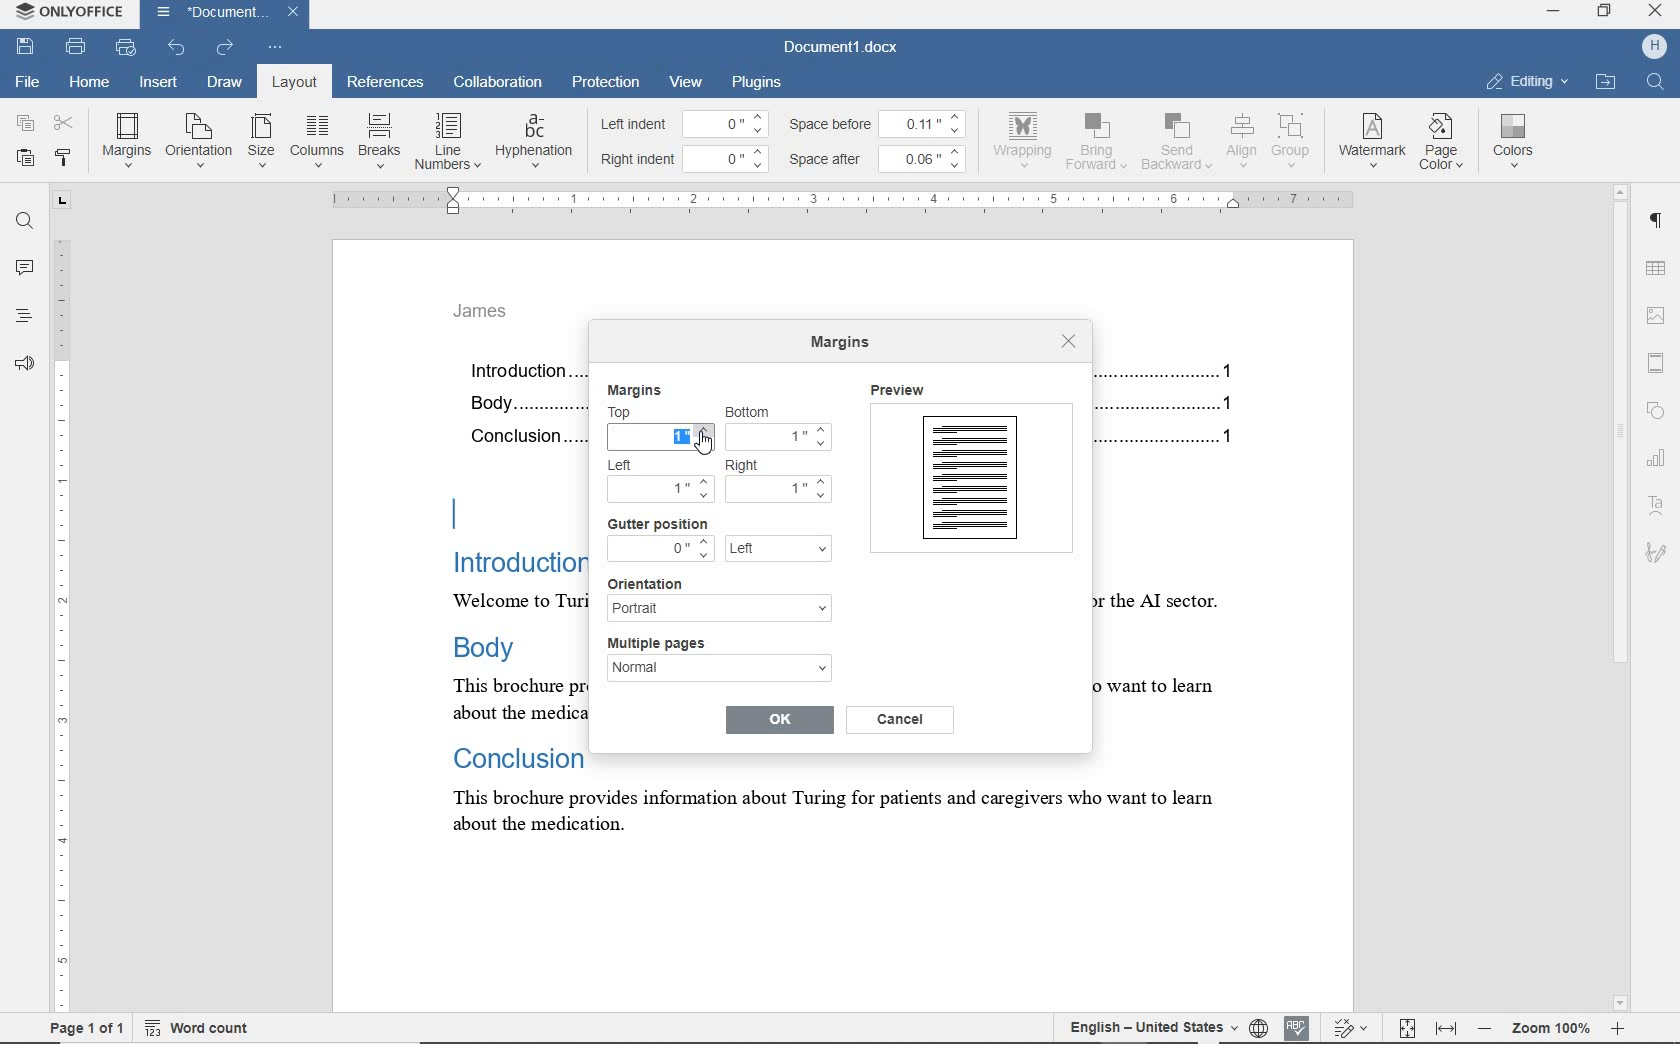 The width and height of the screenshot is (1680, 1044). I want to click on spell check, so click(1298, 1026).